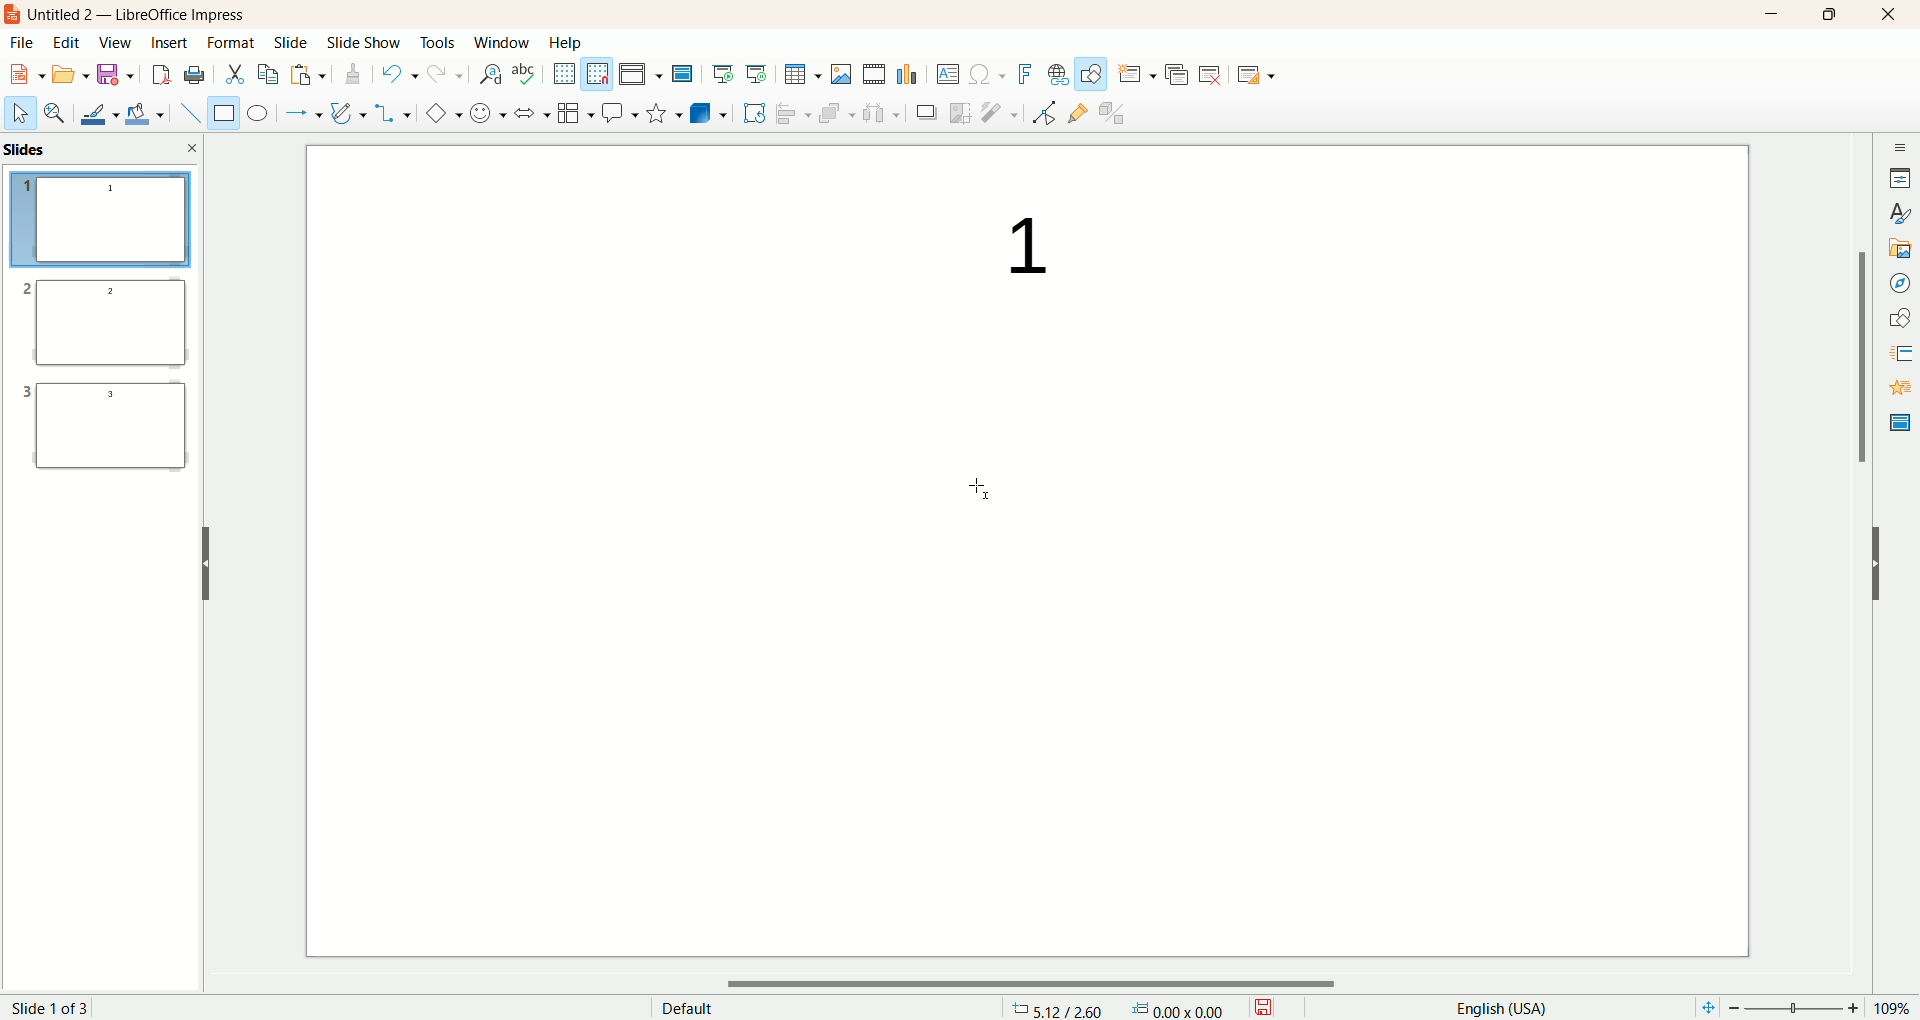  What do you see at coordinates (842, 73) in the screenshot?
I see `insert image` at bounding box center [842, 73].